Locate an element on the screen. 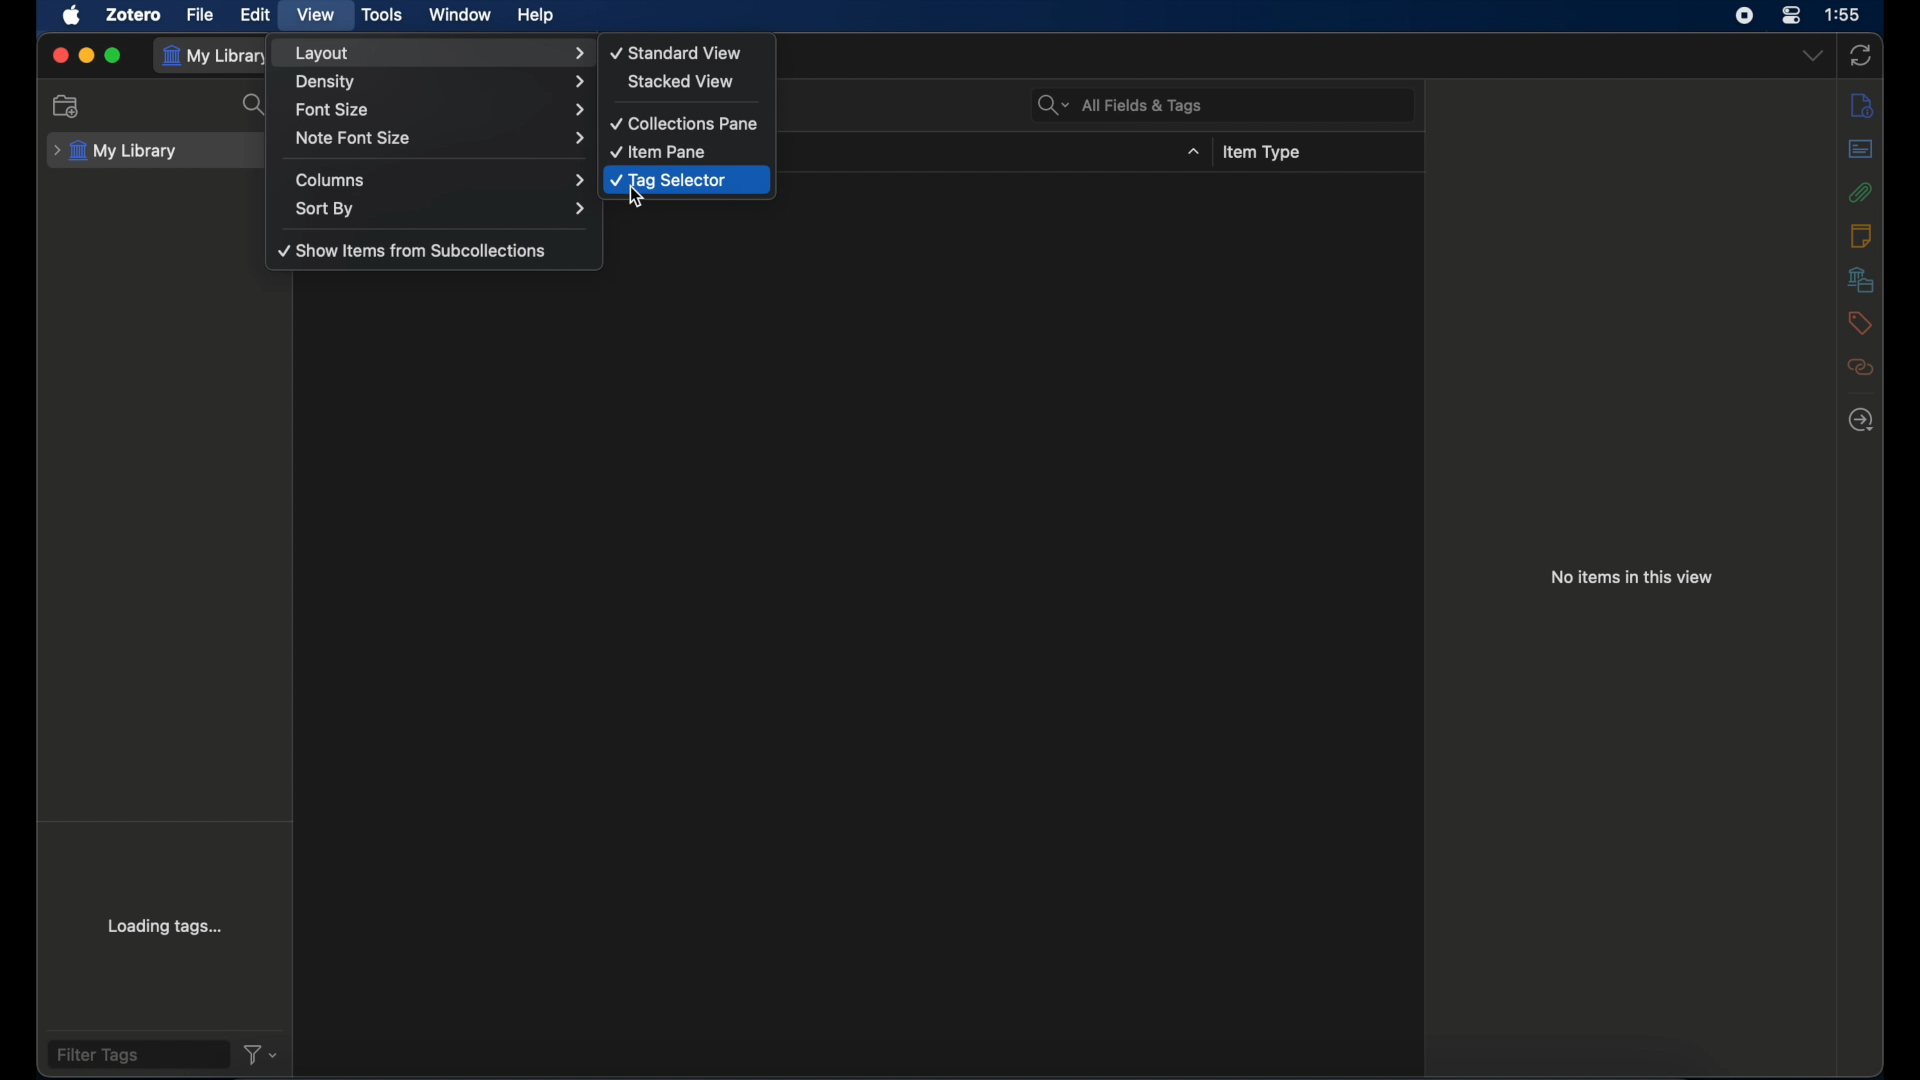  filter tags is located at coordinates (98, 1056).